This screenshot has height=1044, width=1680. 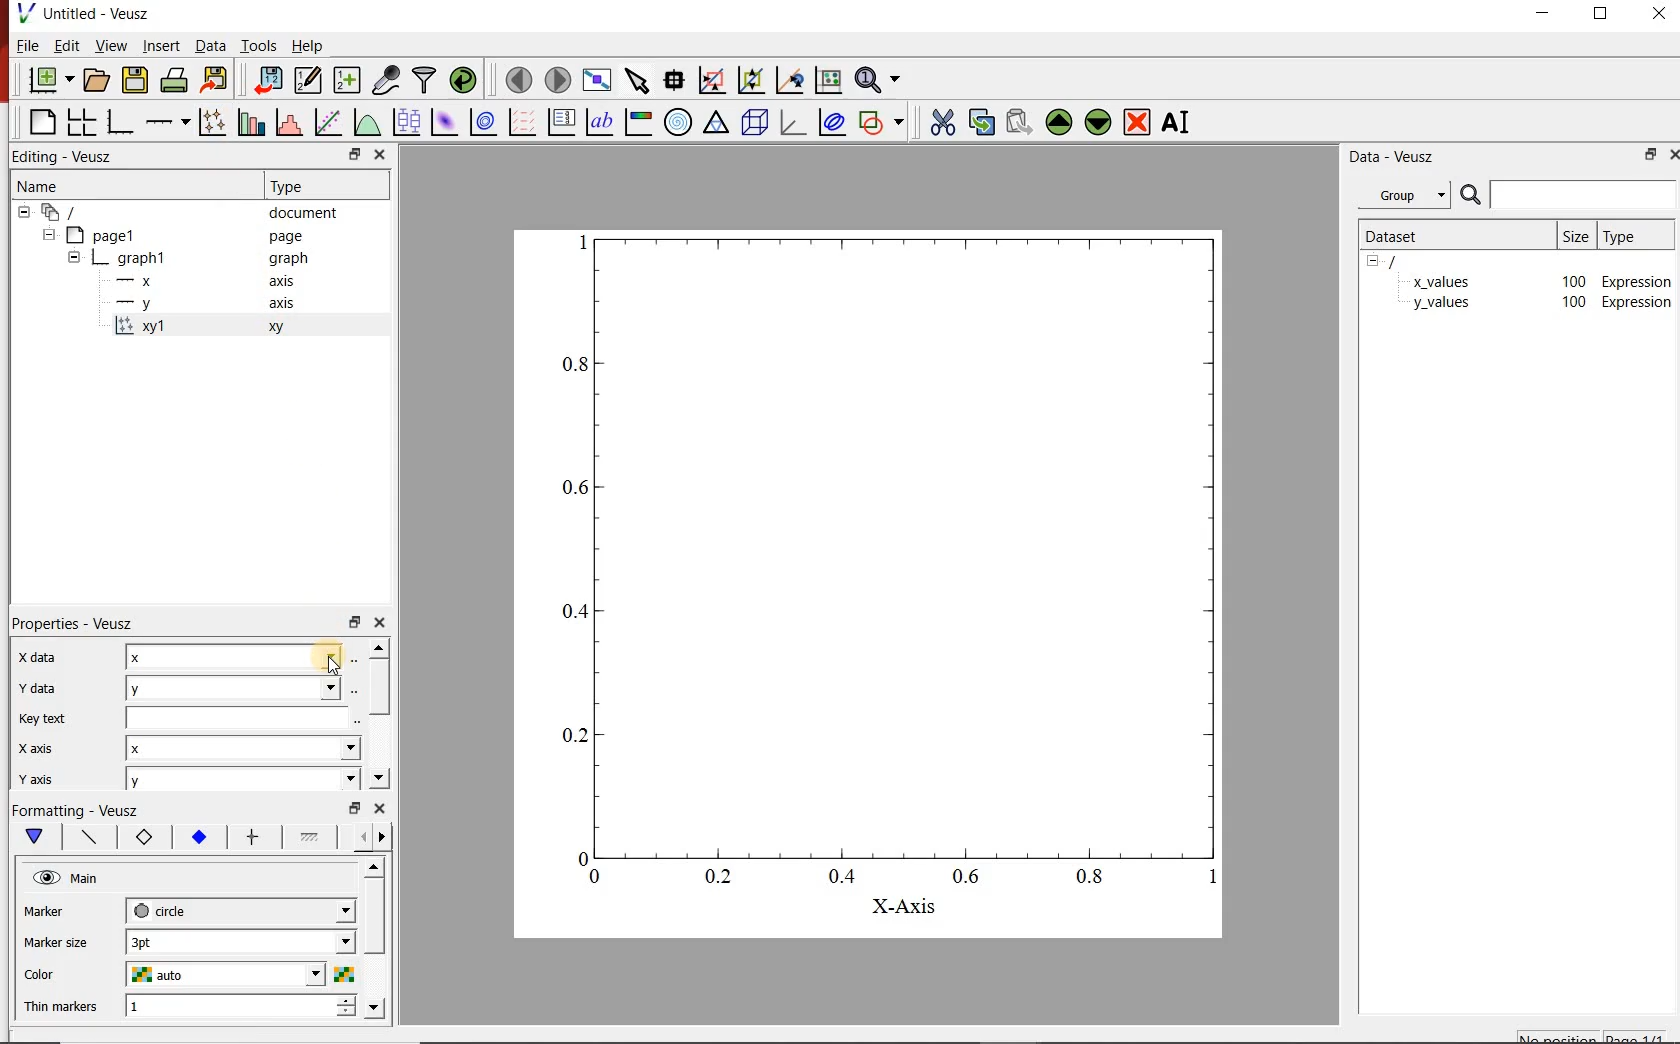 What do you see at coordinates (1577, 236) in the screenshot?
I see `size ` at bounding box center [1577, 236].